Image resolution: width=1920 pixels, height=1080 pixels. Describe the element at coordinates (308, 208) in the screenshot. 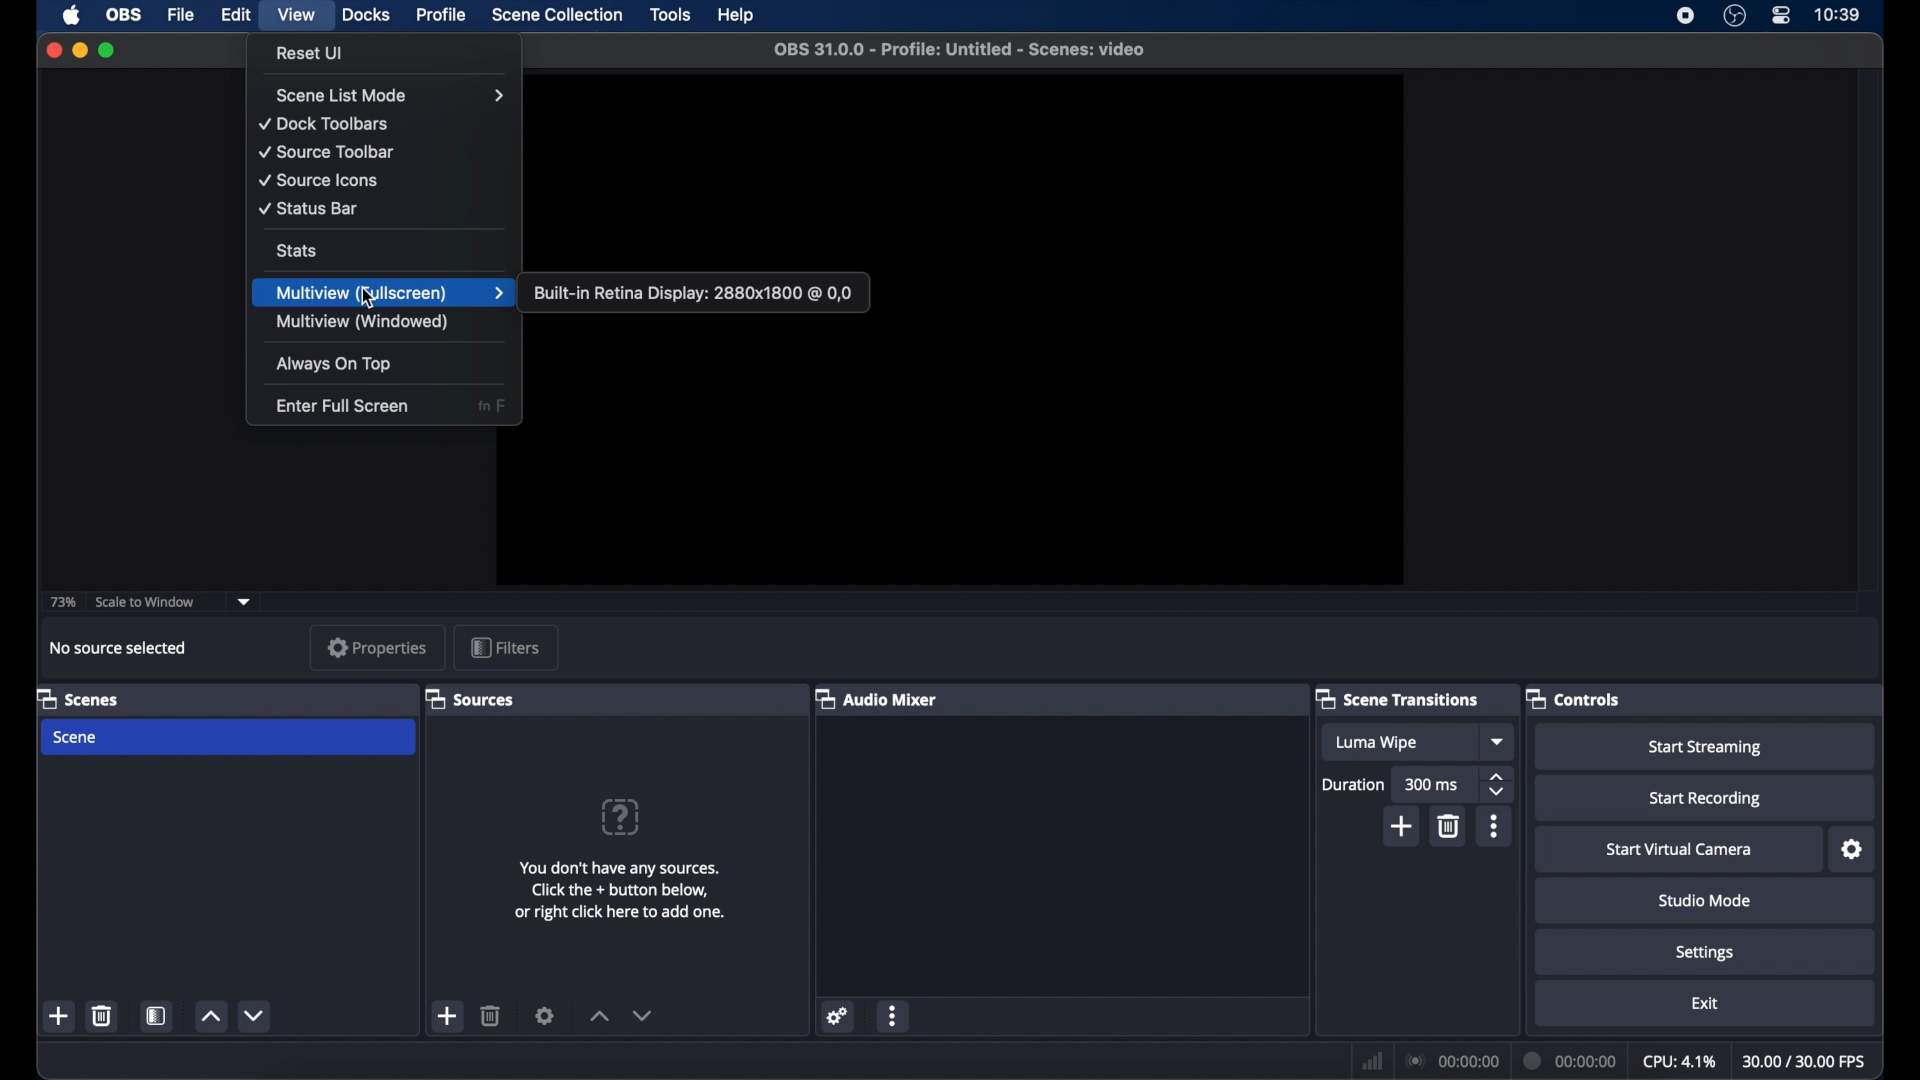

I see `status bar` at that location.